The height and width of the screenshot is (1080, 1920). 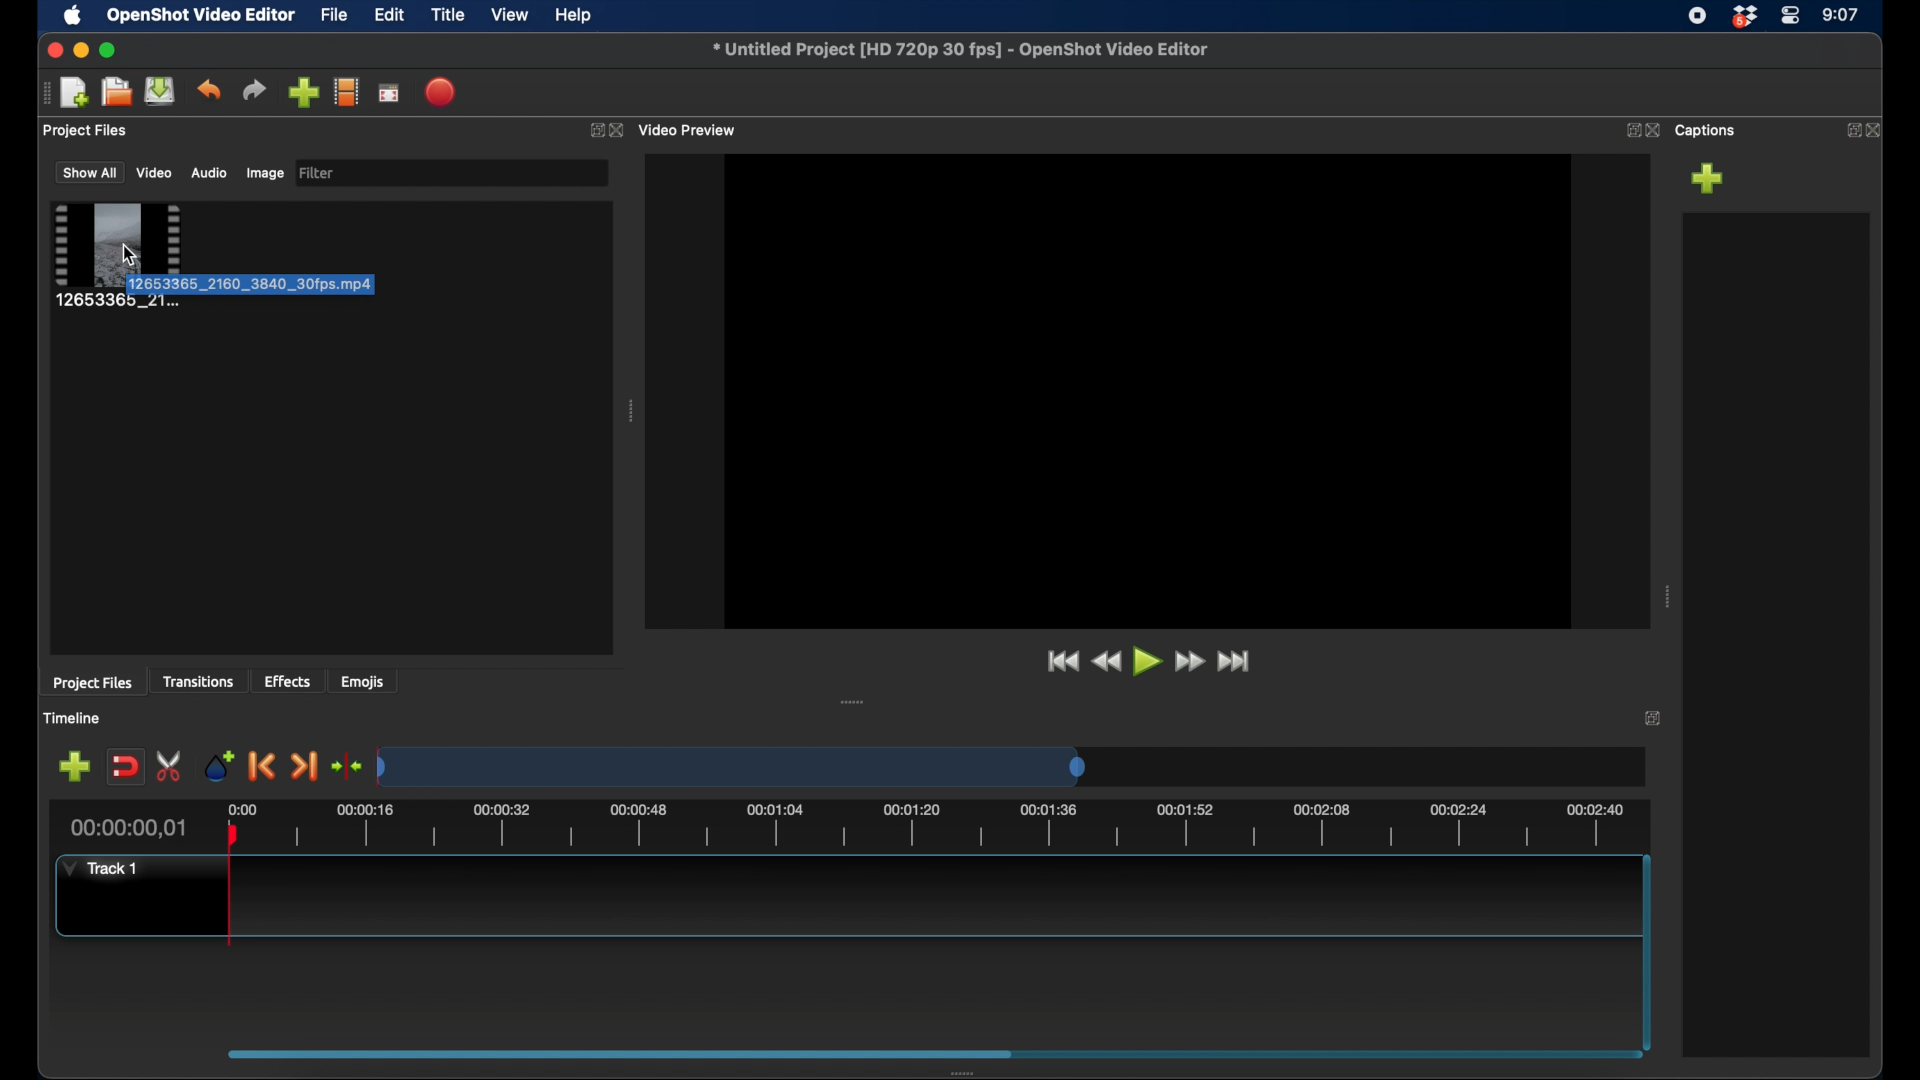 I want to click on previous marker, so click(x=263, y=767).